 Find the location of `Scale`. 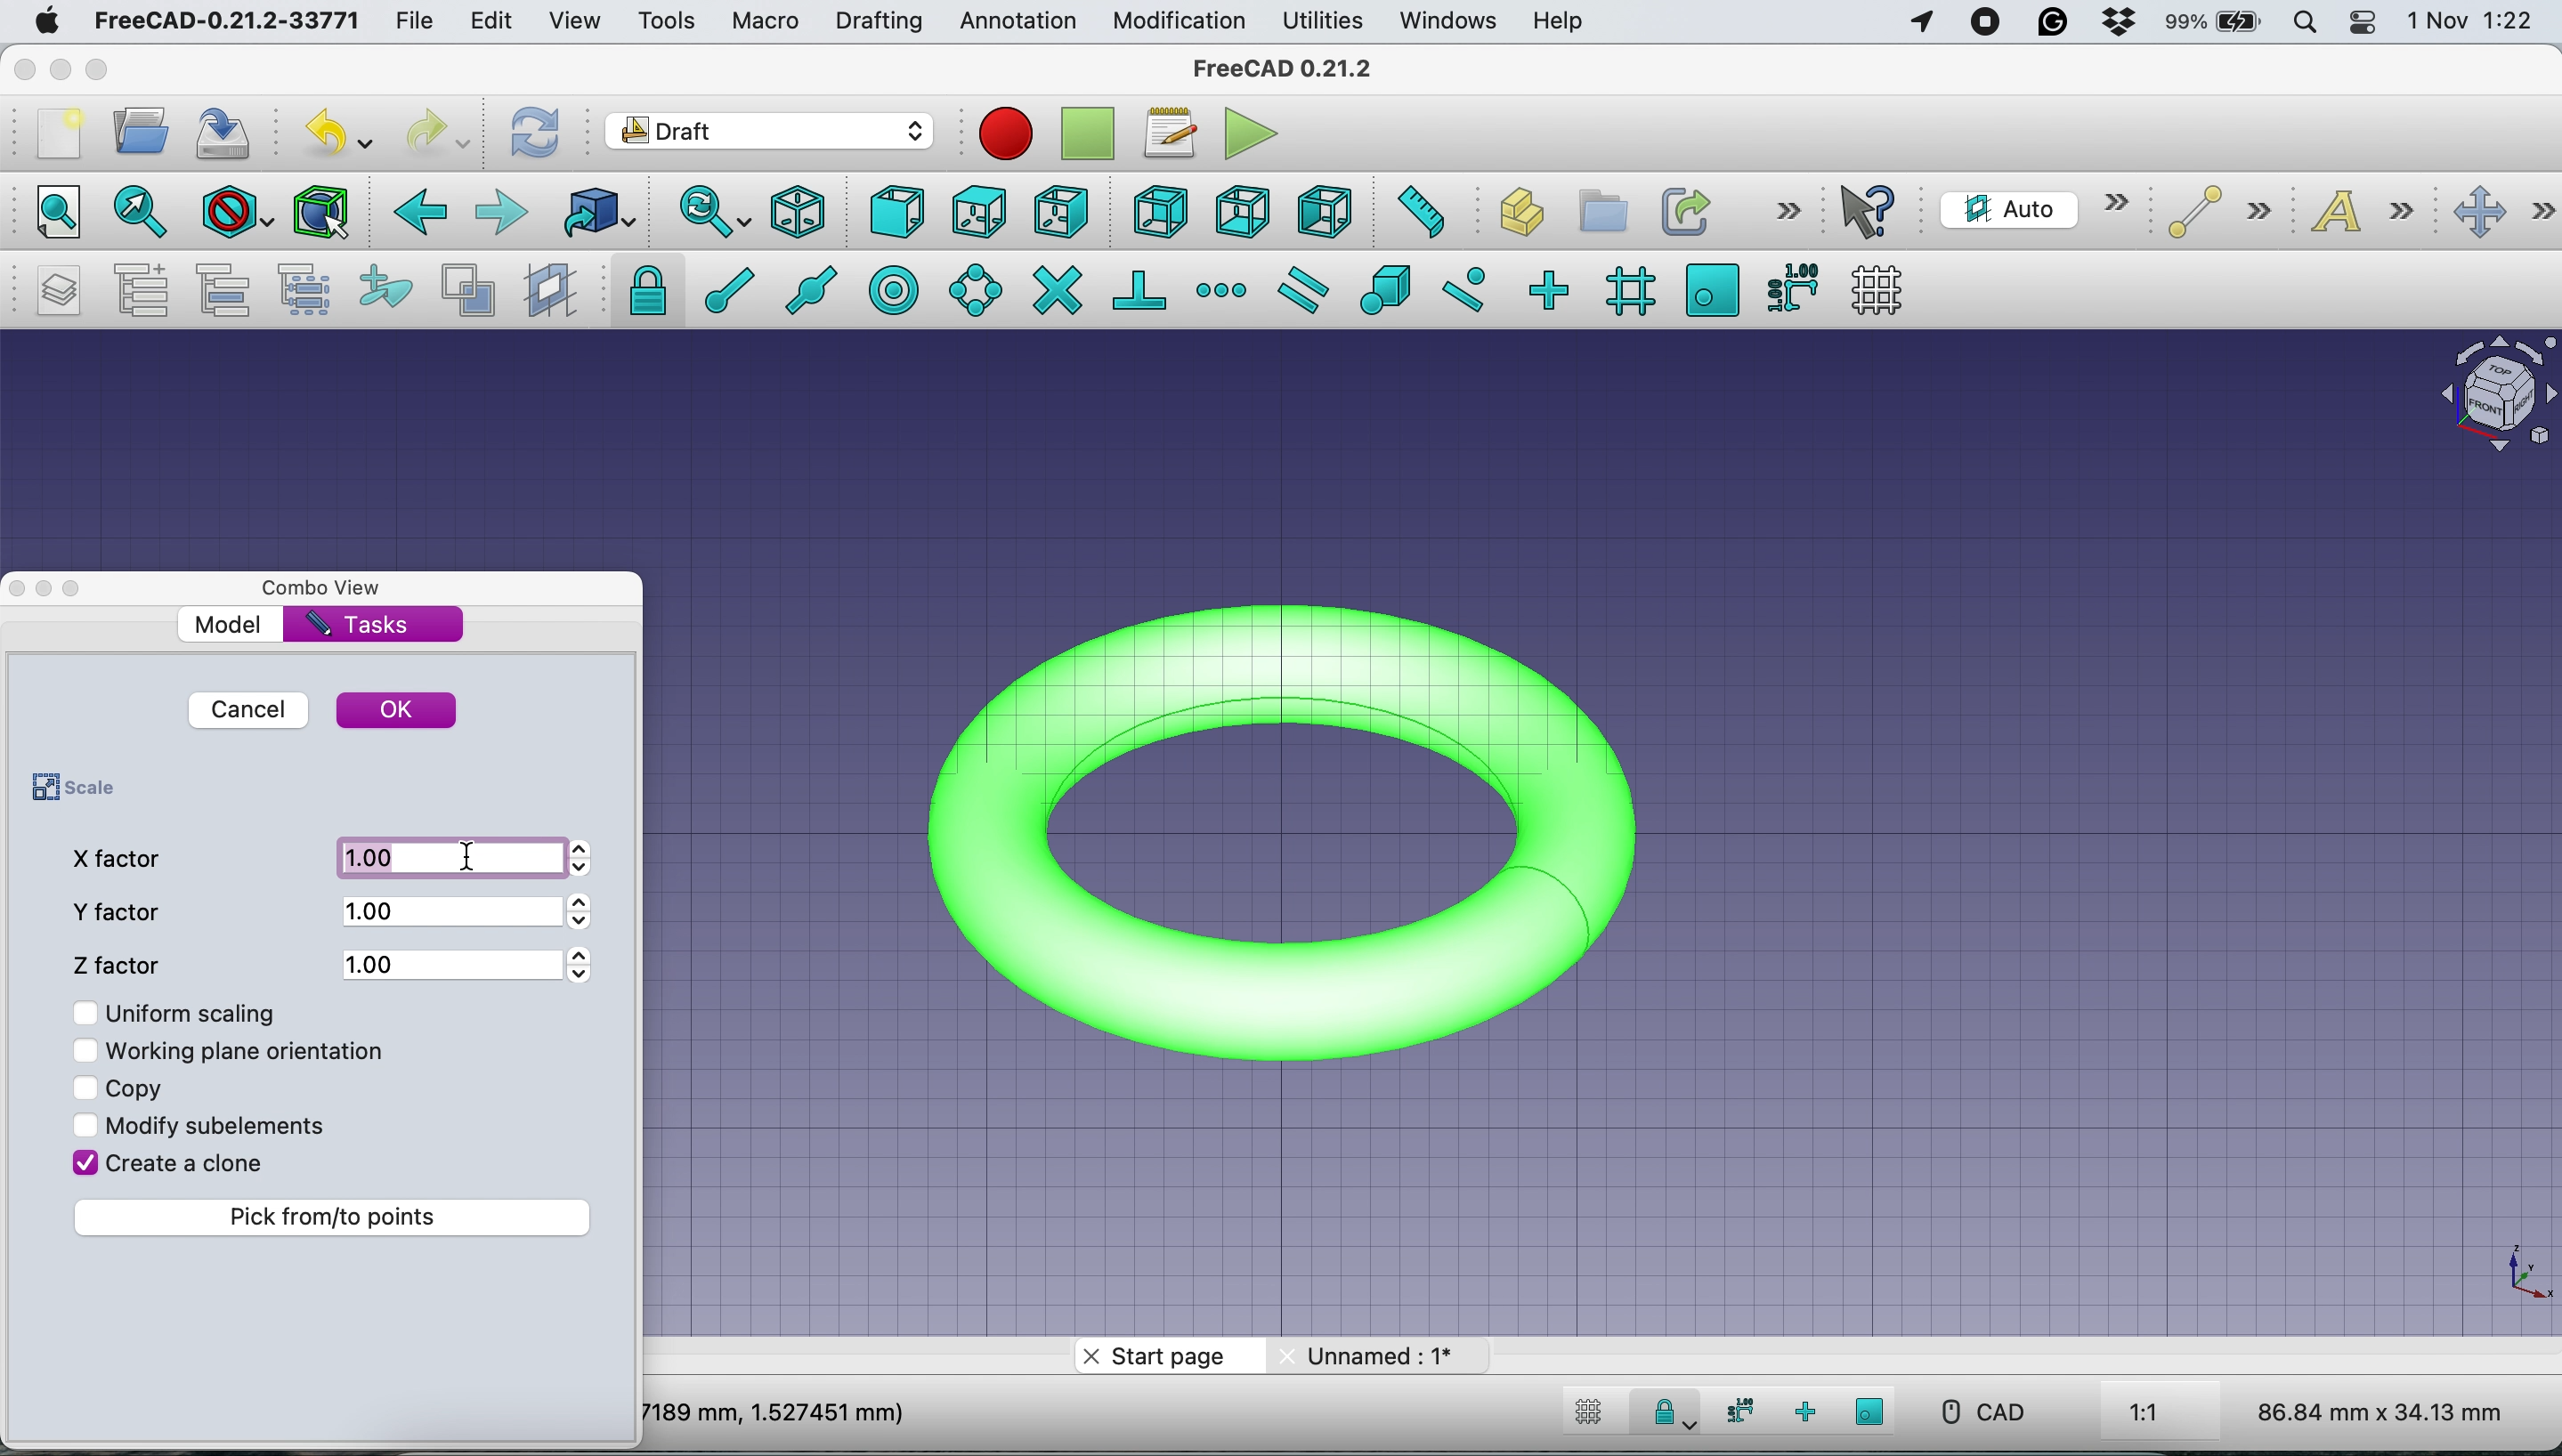

Scale is located at coordinates (2523, 1274).